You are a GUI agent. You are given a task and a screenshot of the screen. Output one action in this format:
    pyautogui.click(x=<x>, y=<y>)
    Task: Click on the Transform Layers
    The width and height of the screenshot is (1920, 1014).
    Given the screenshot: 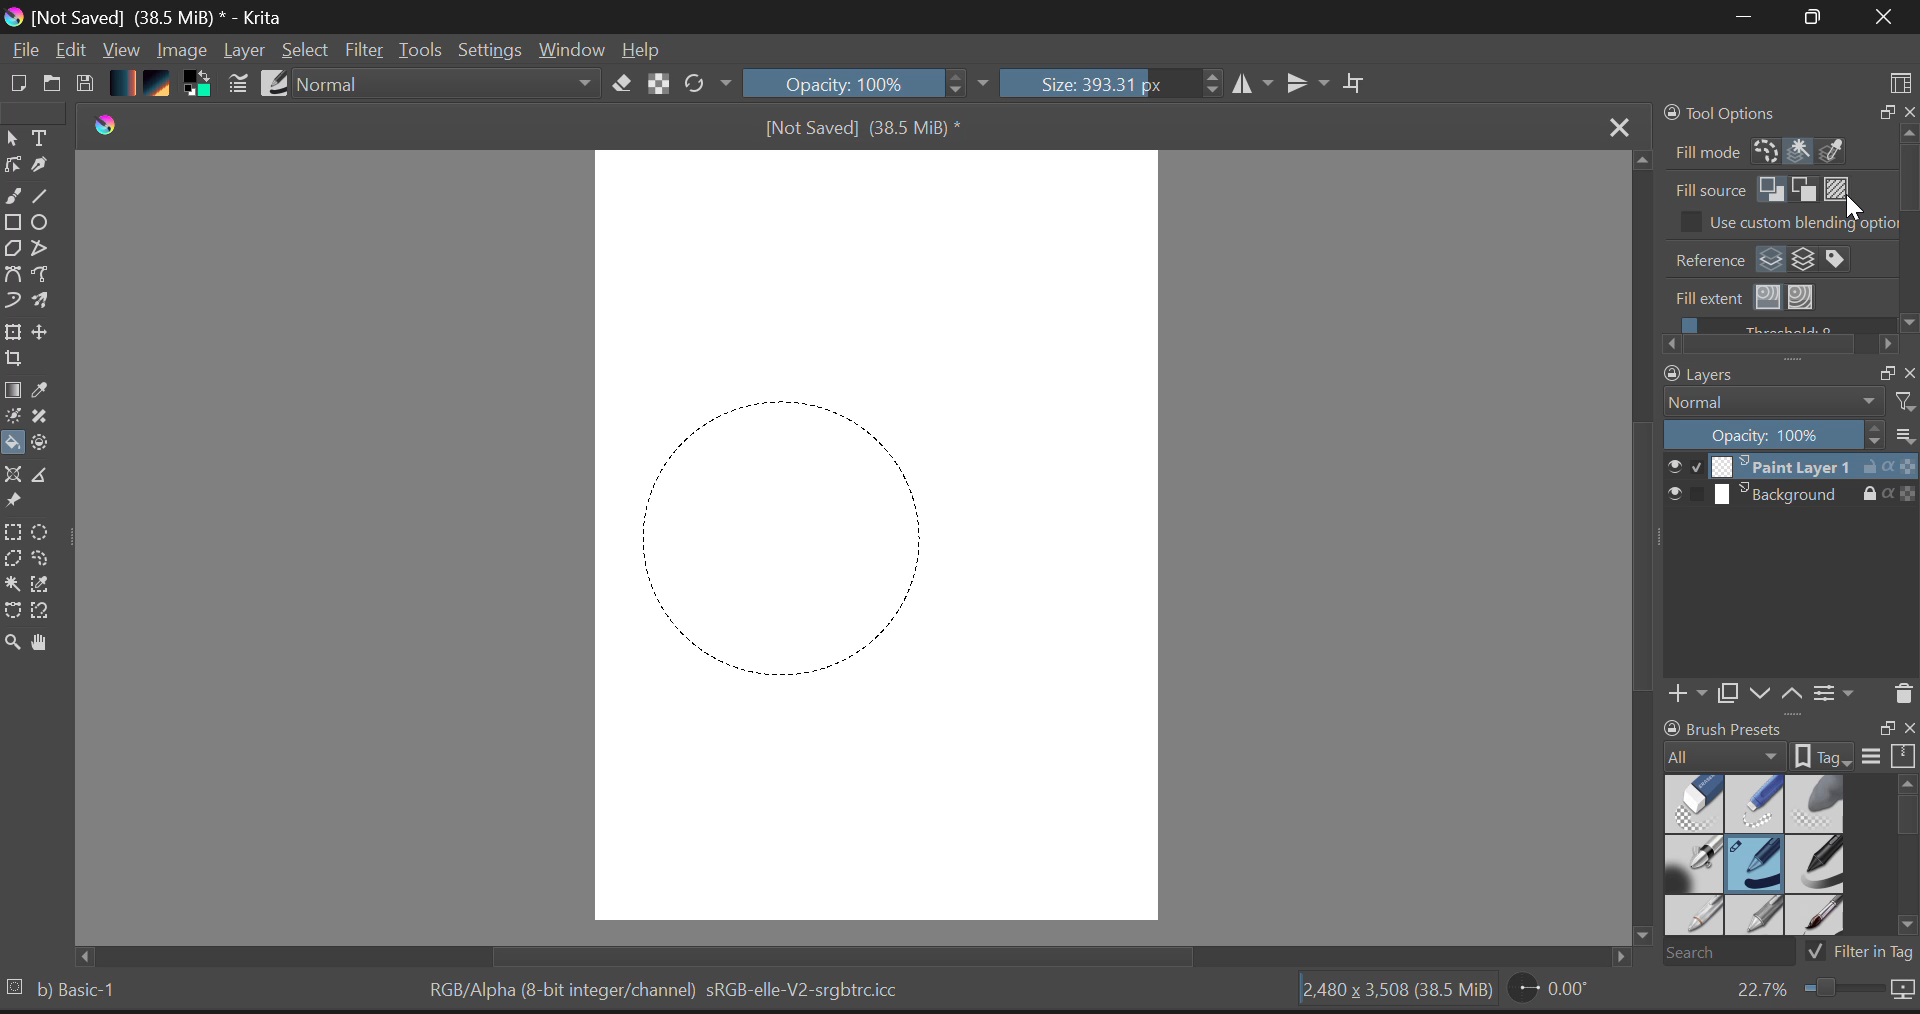 What is the action you would take?
    pyautogui.click(x=16, y=332)
    